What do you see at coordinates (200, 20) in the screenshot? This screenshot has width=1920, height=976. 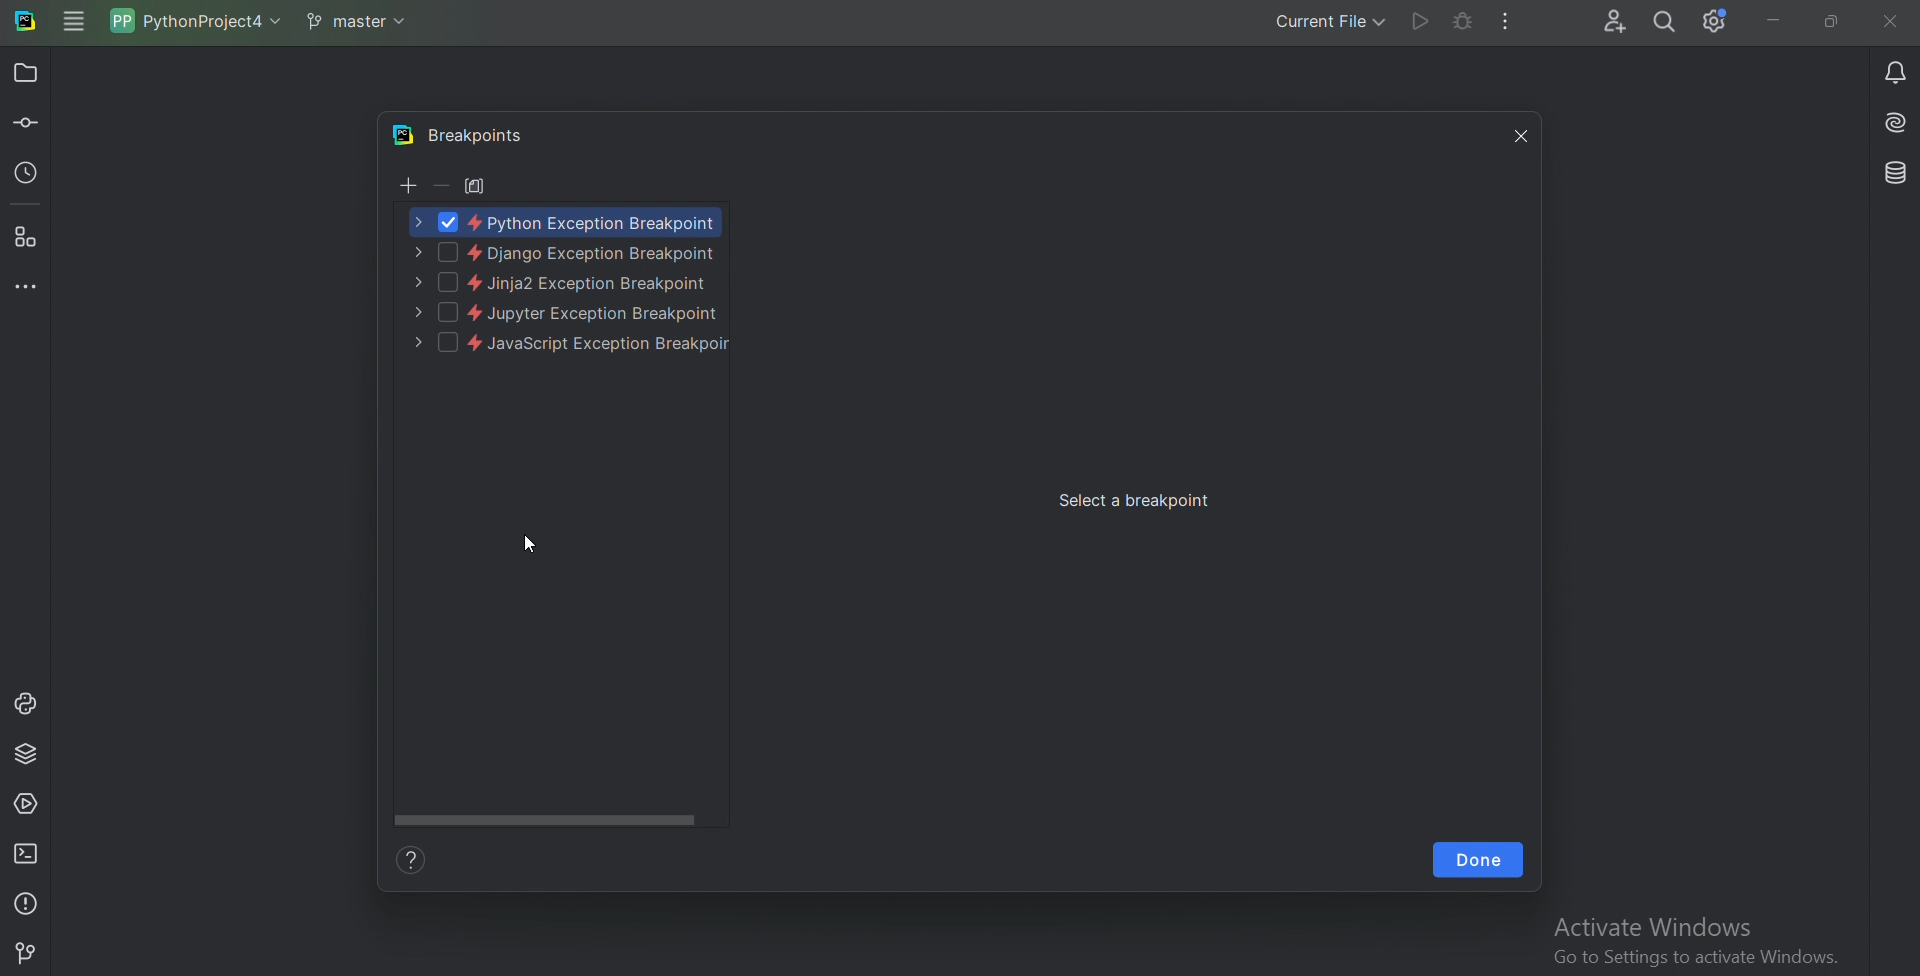 I see `project name` at bounding box center [200, 20].